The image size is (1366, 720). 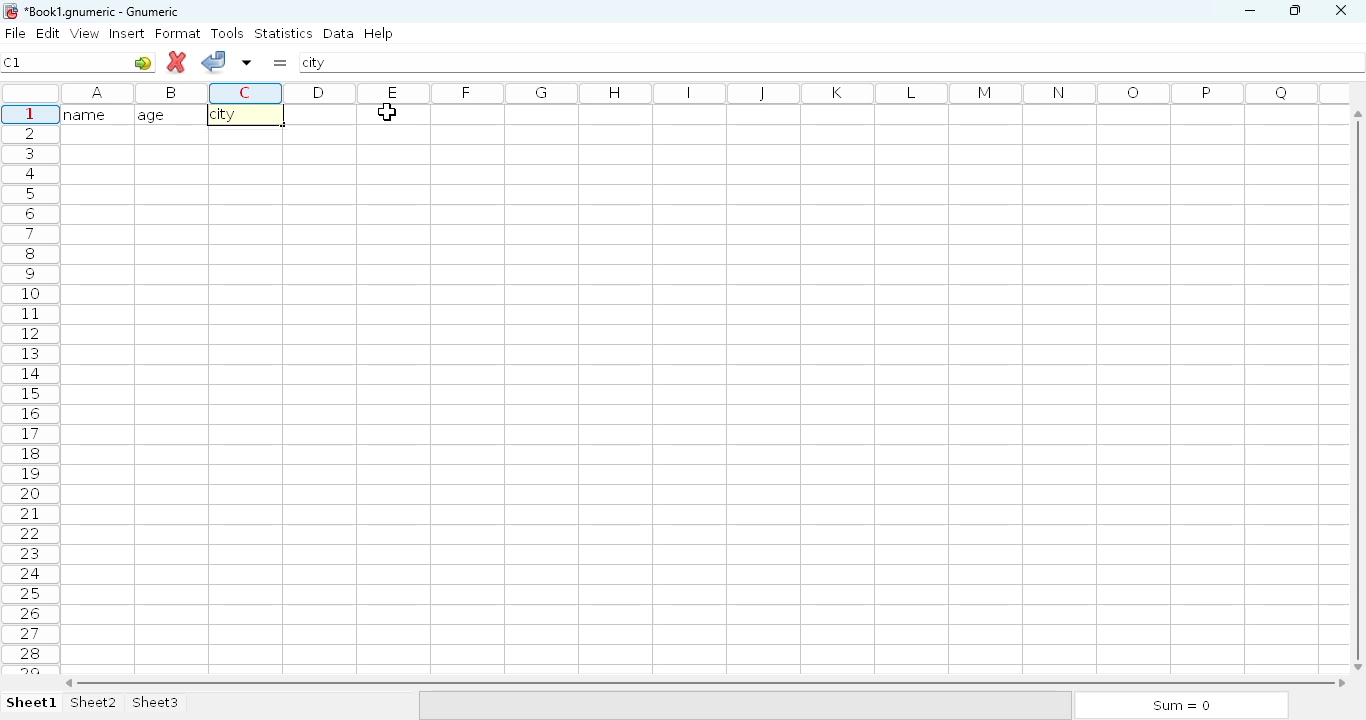 I want to click on column, so click(x=699, y=93).